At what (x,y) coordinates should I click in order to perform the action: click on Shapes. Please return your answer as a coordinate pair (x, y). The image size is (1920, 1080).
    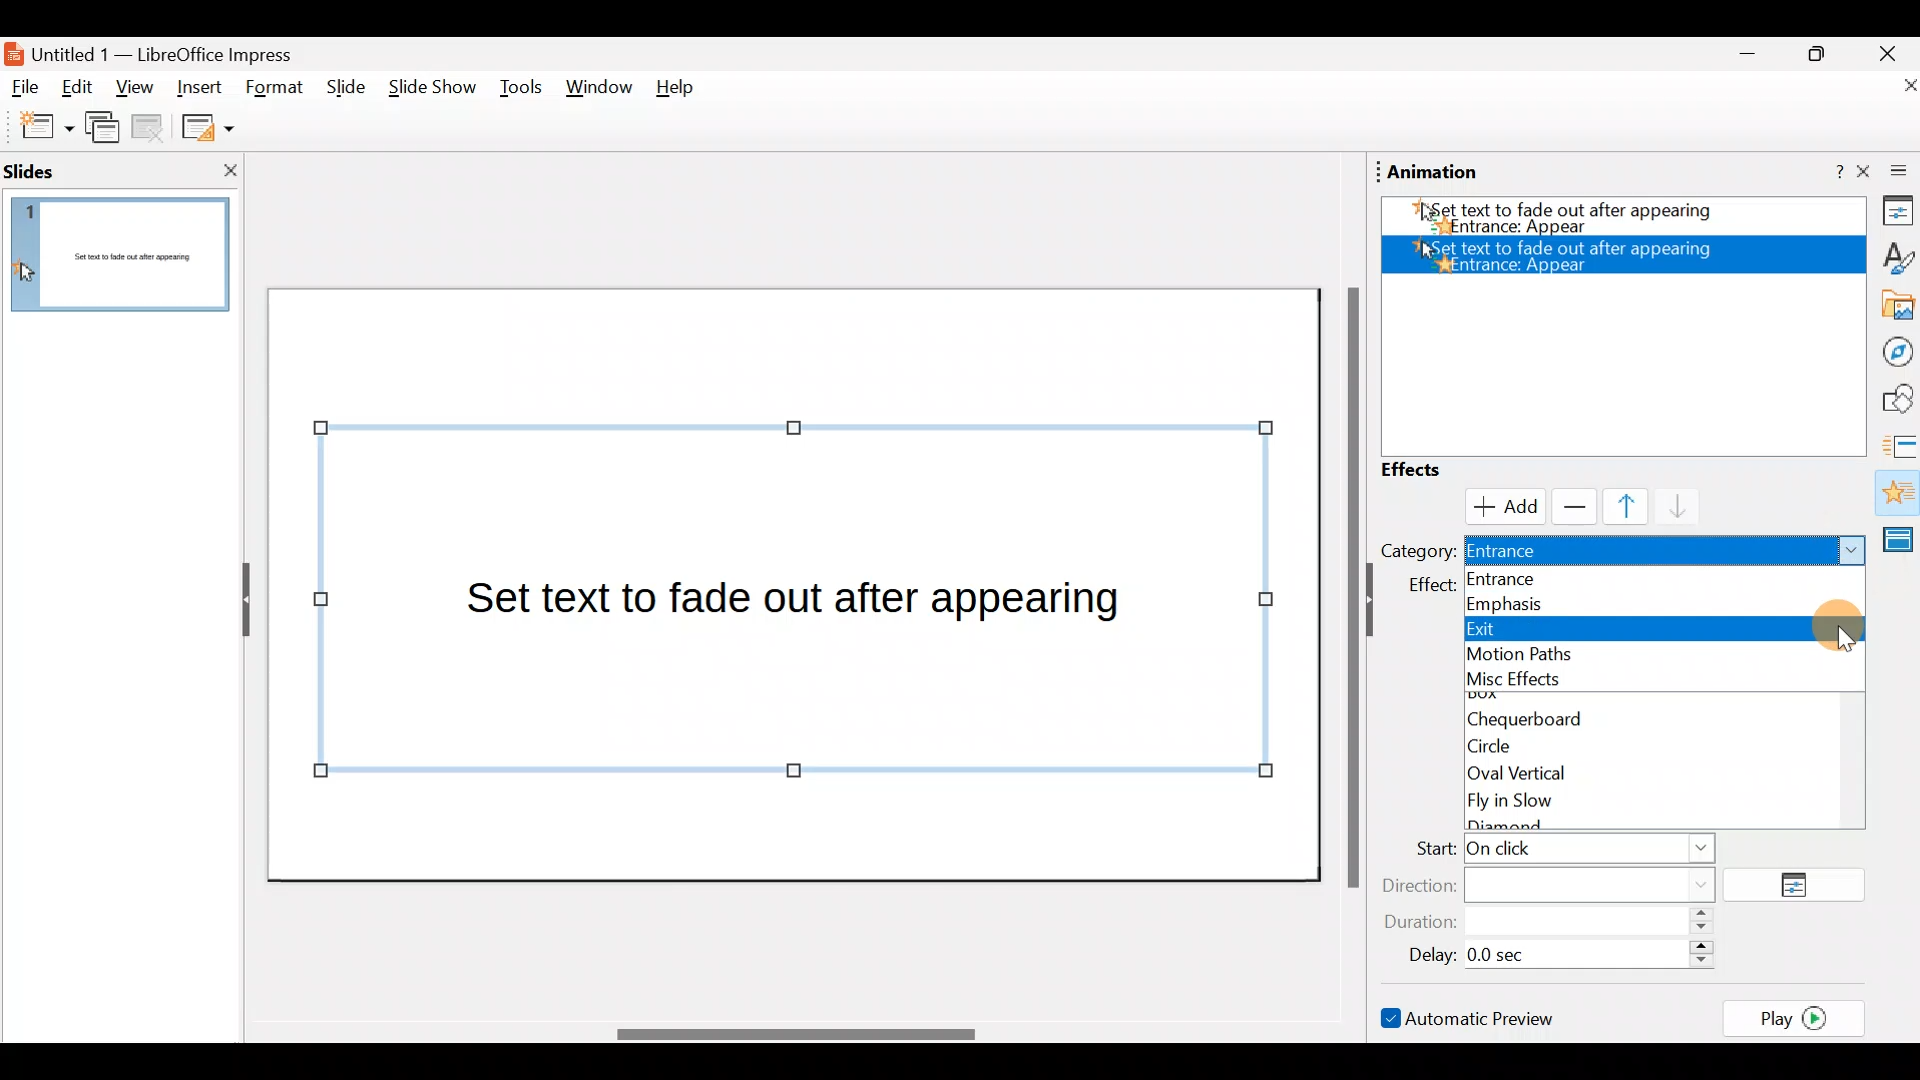
    Looking at the image, I should click on (1895, 399).